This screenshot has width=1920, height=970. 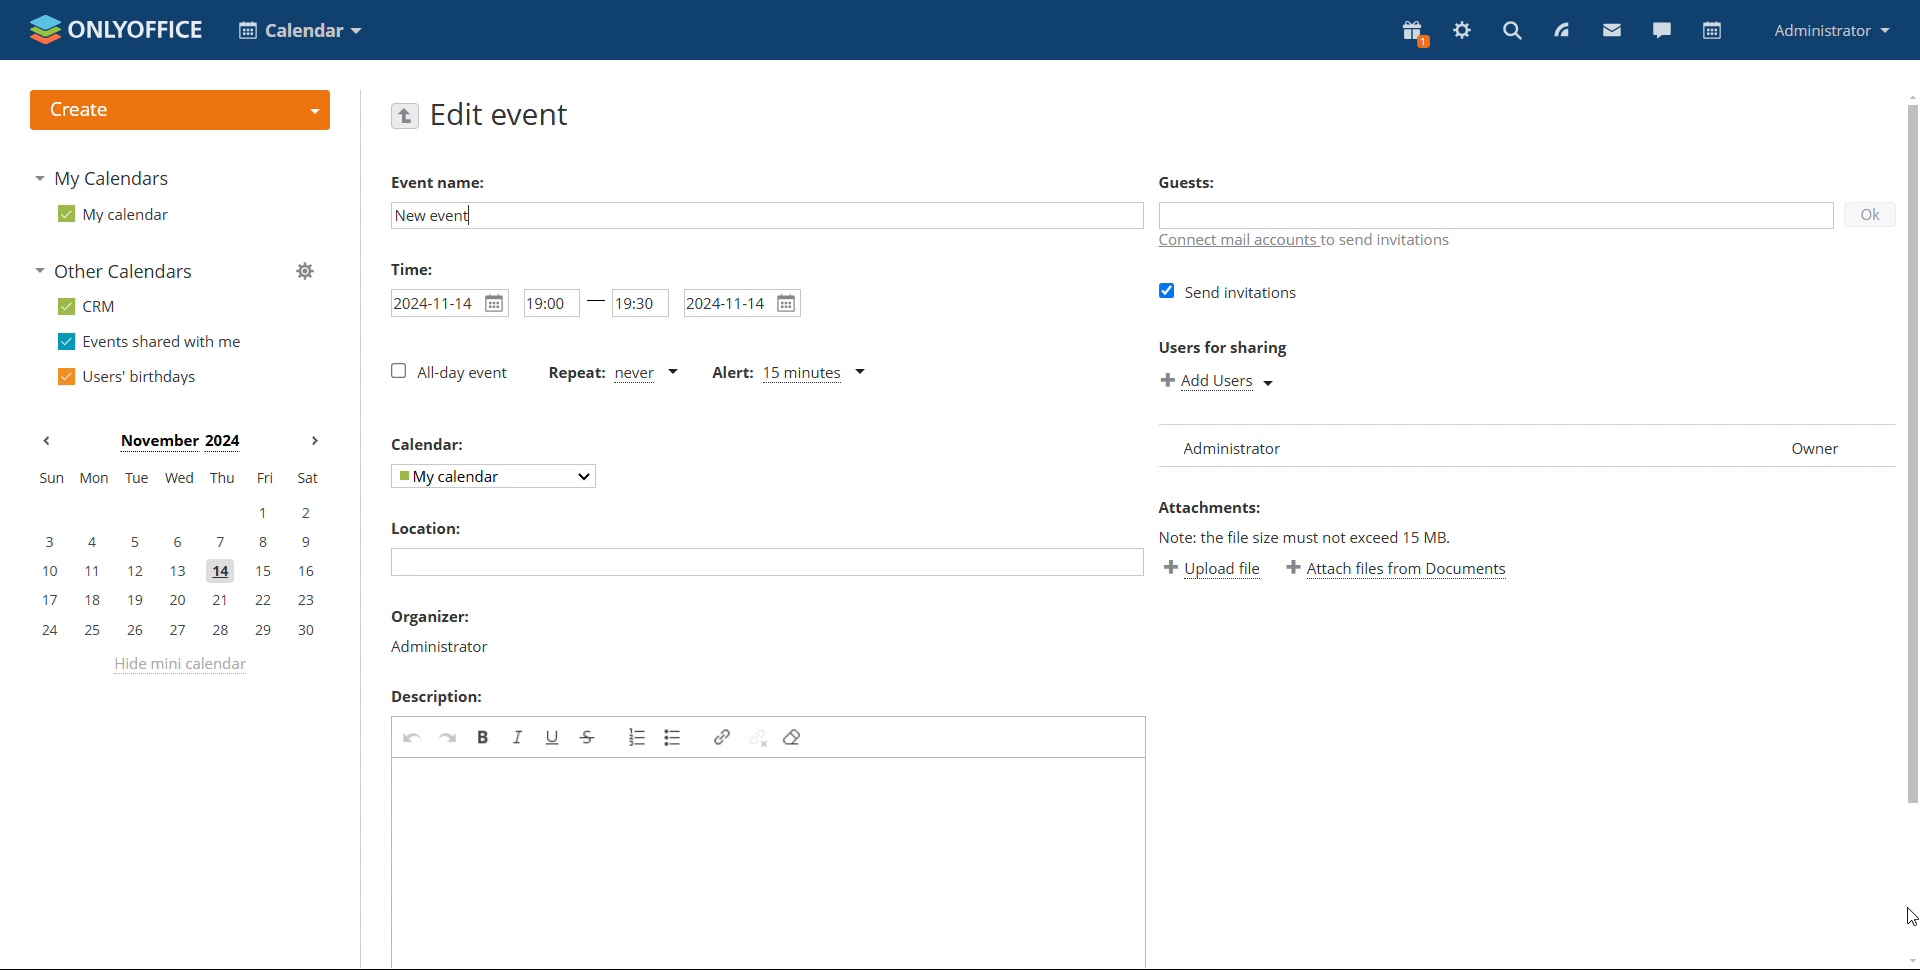 What do you see at coordinates (789, 376) in the screenshot?
I see `alert type` at bounding box center [789, 376].